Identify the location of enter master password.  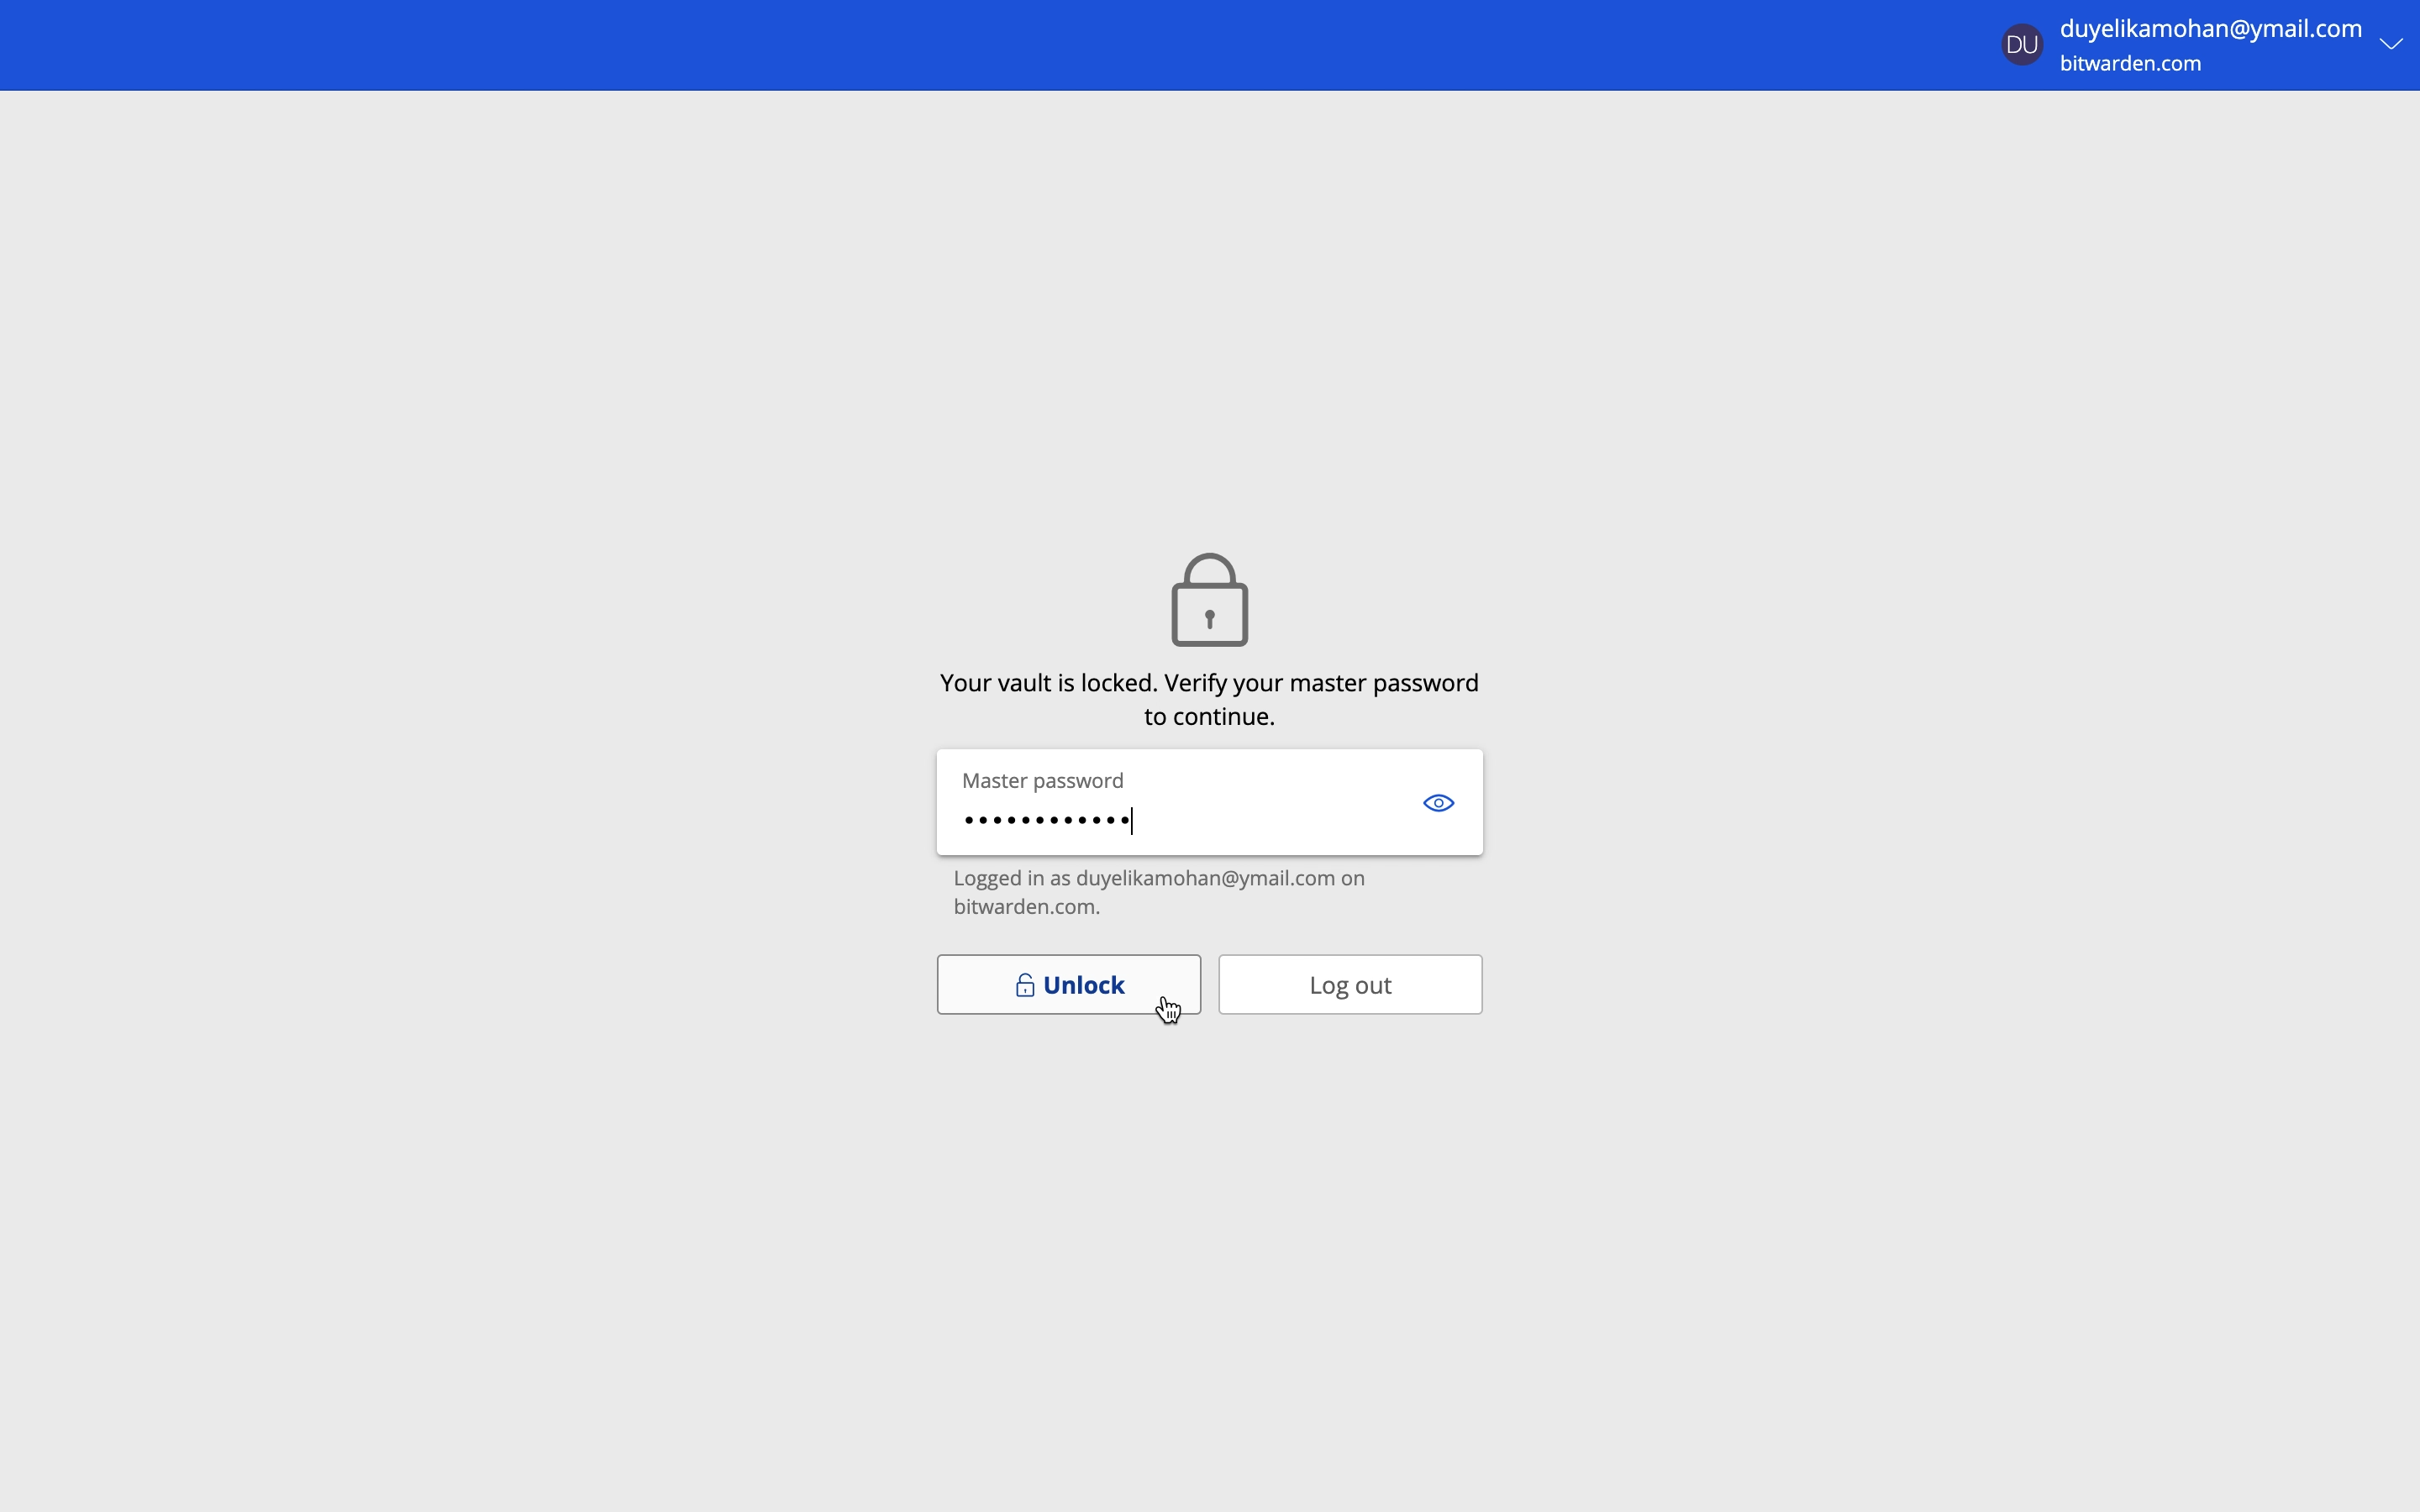
(1172, 827).